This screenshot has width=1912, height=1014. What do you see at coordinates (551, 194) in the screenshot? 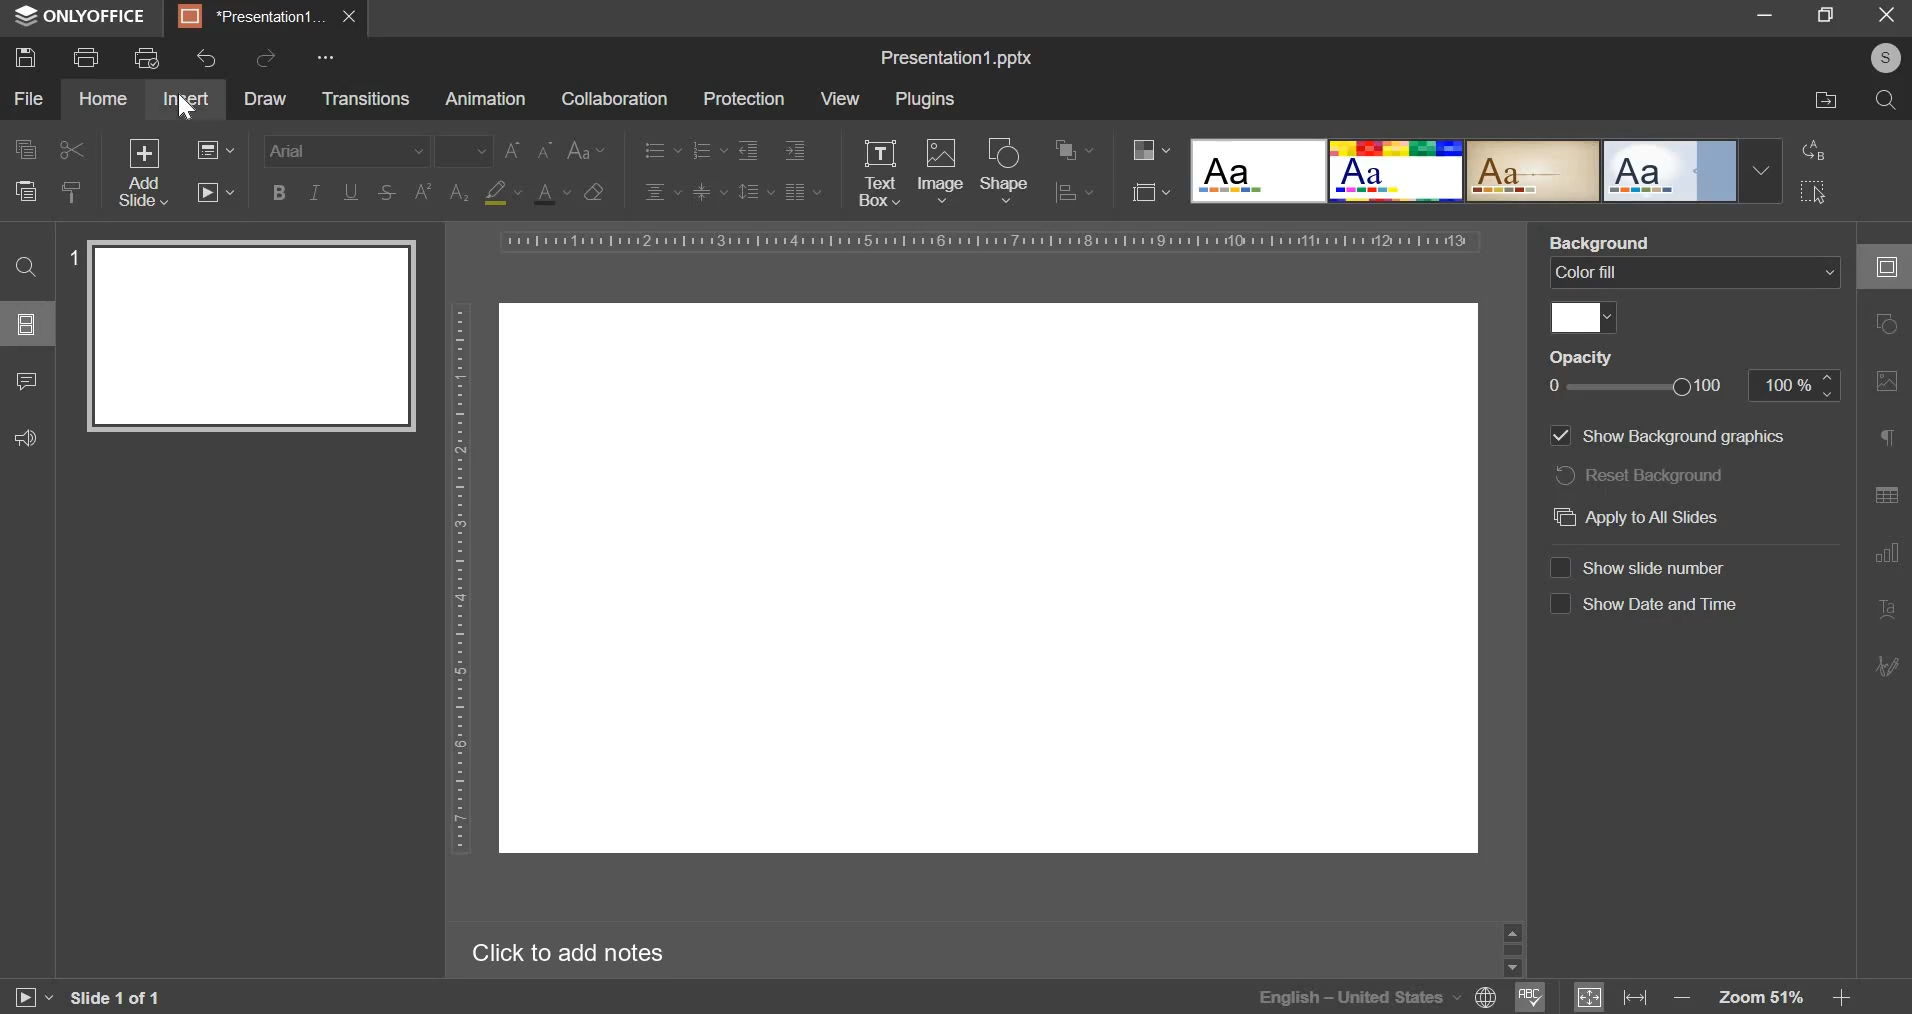
I see `text color` at bounding box center [551, 194].